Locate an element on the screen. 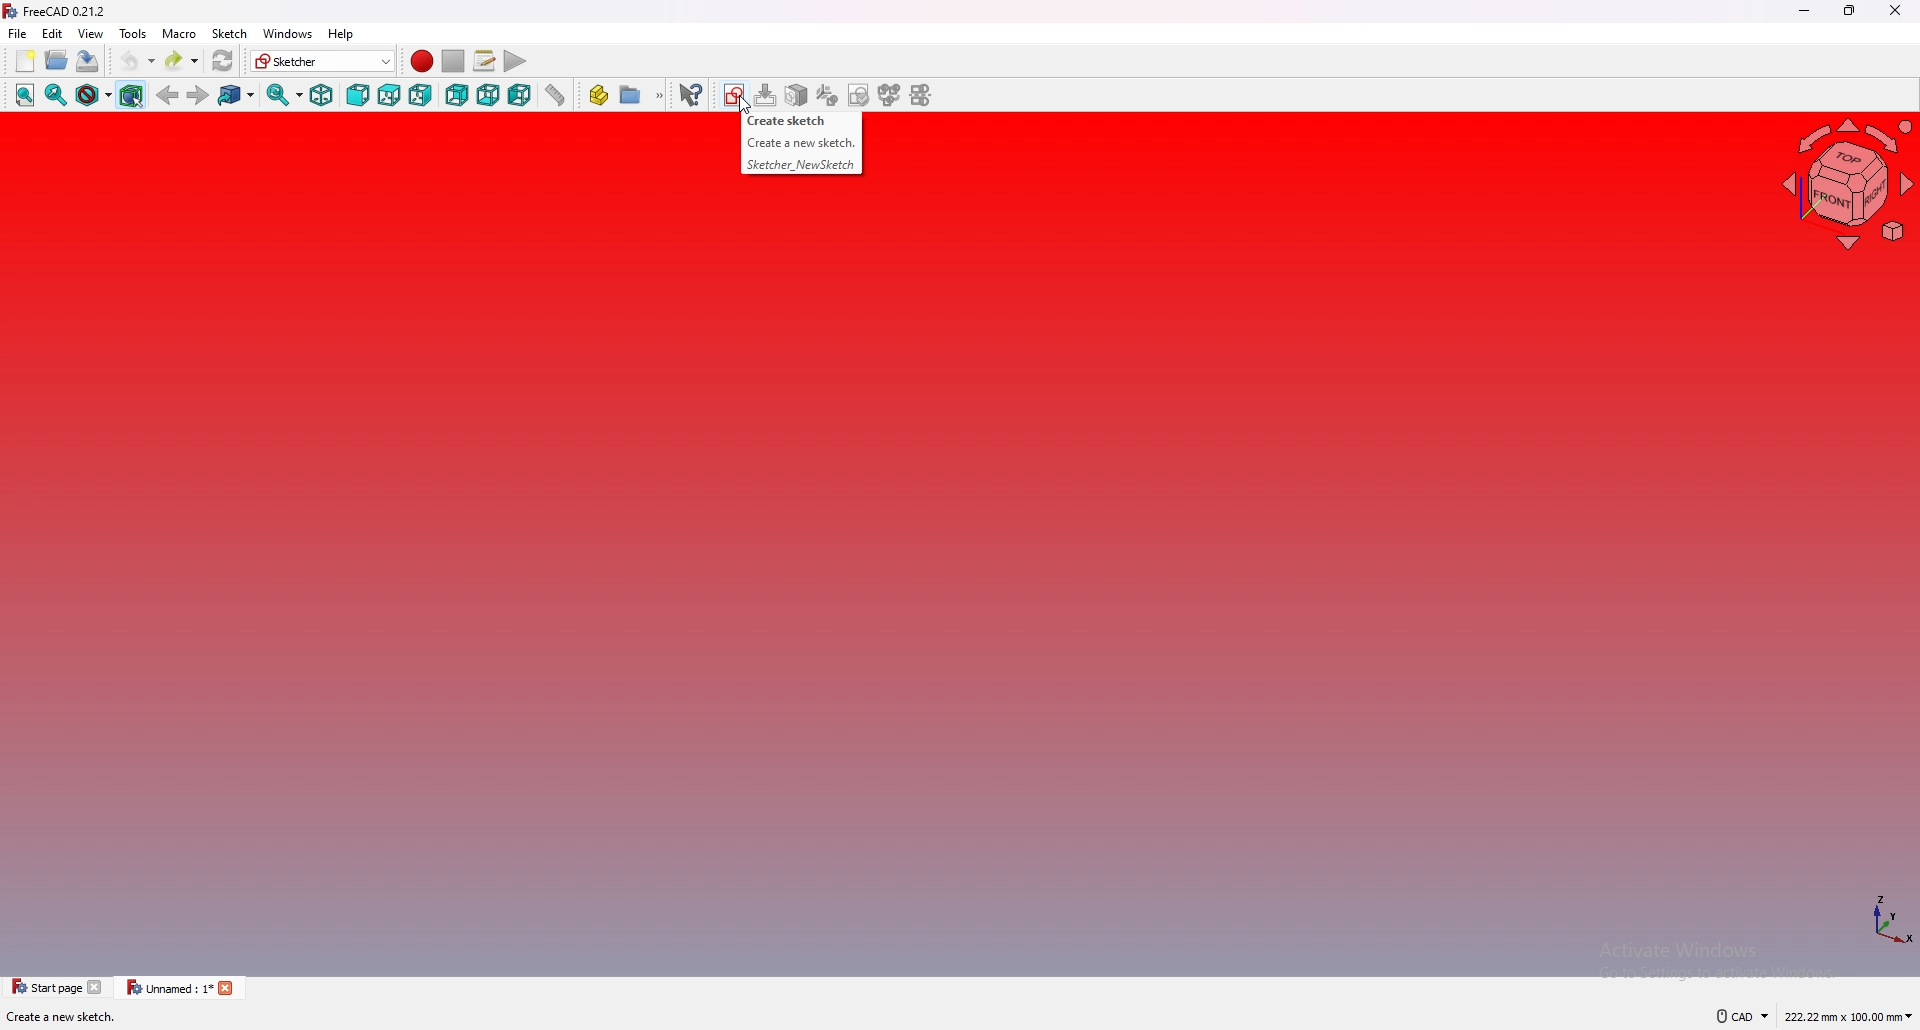 This screenshot has width=1920, height=1030. macros is located at coordinates (485, 61).